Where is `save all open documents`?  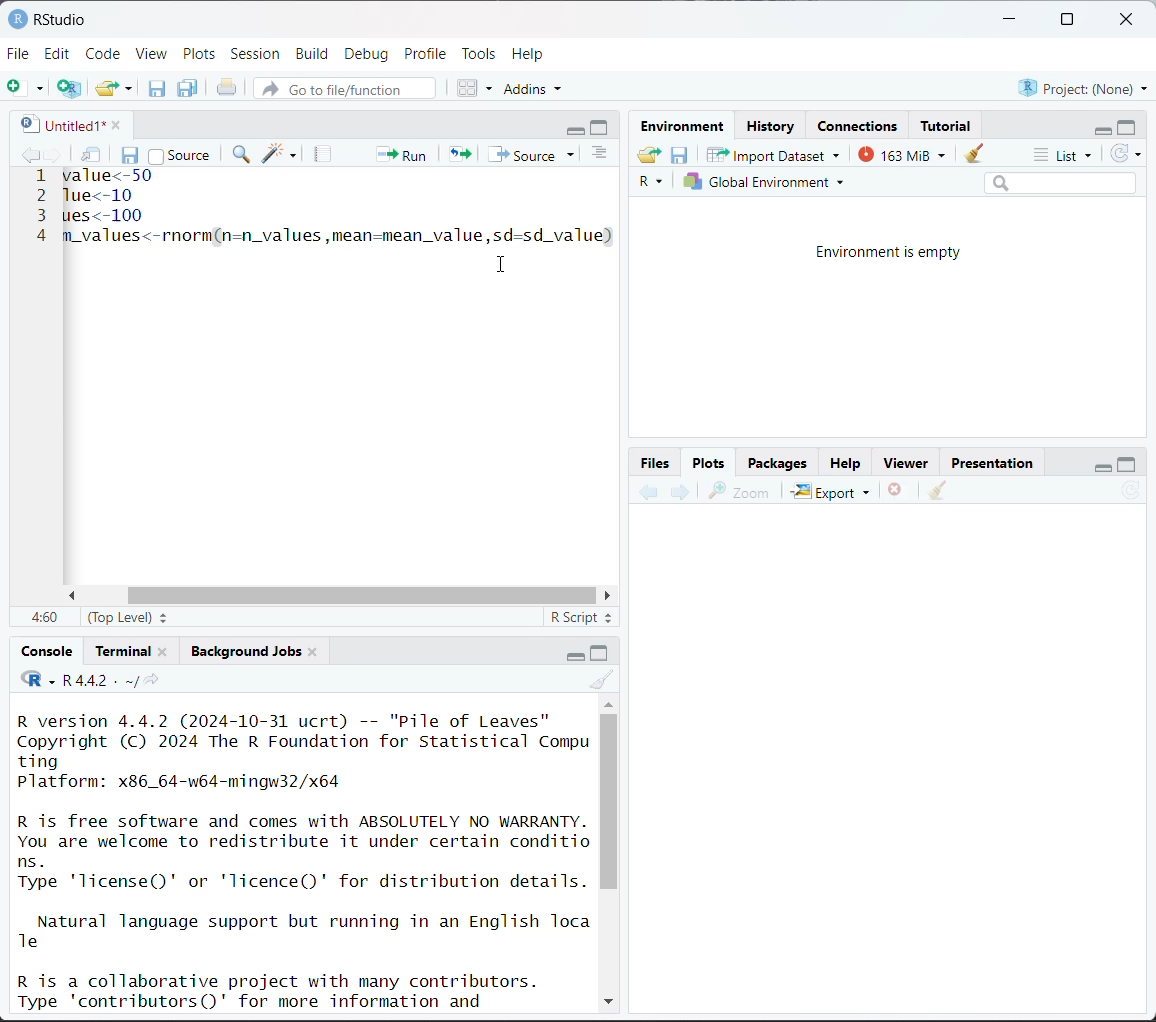
save all open documents is located at coordinates (189, 88).